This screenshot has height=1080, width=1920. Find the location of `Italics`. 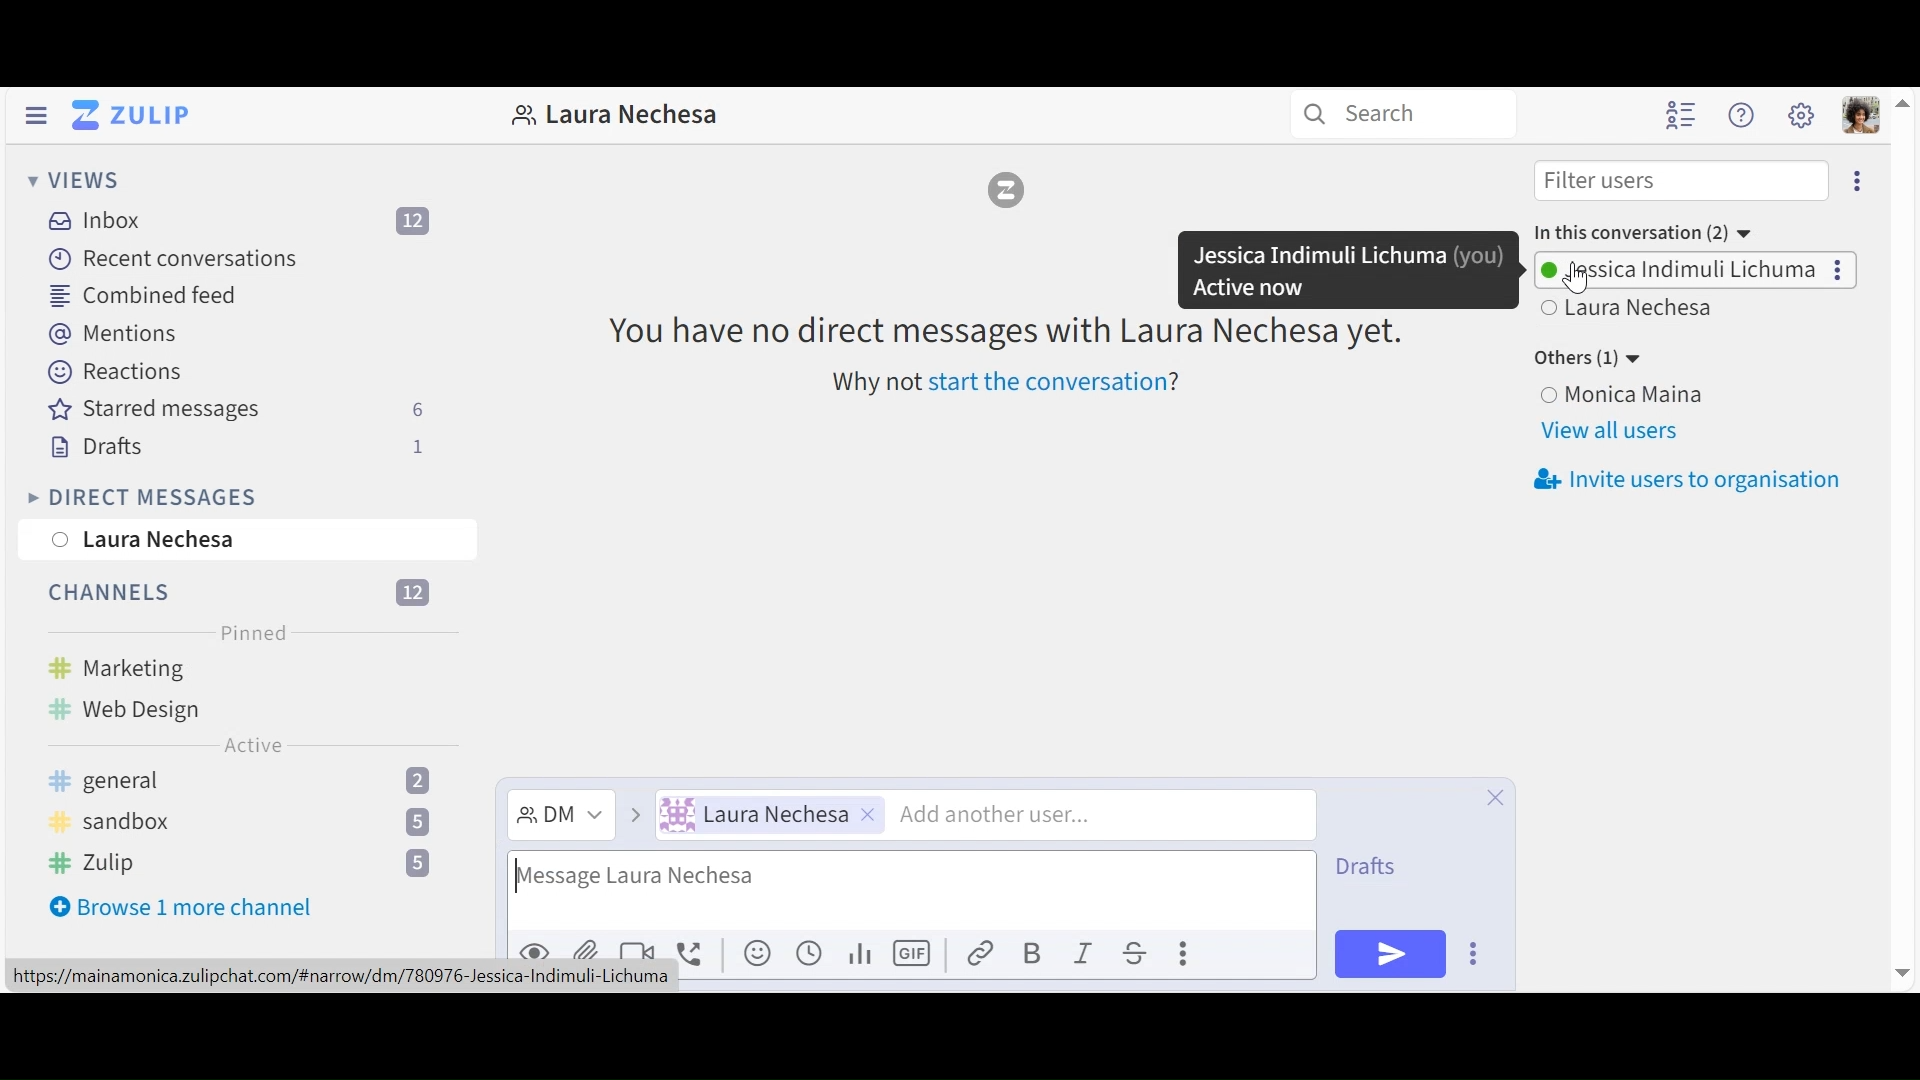

Italics is located at coordinates (1084, 955).